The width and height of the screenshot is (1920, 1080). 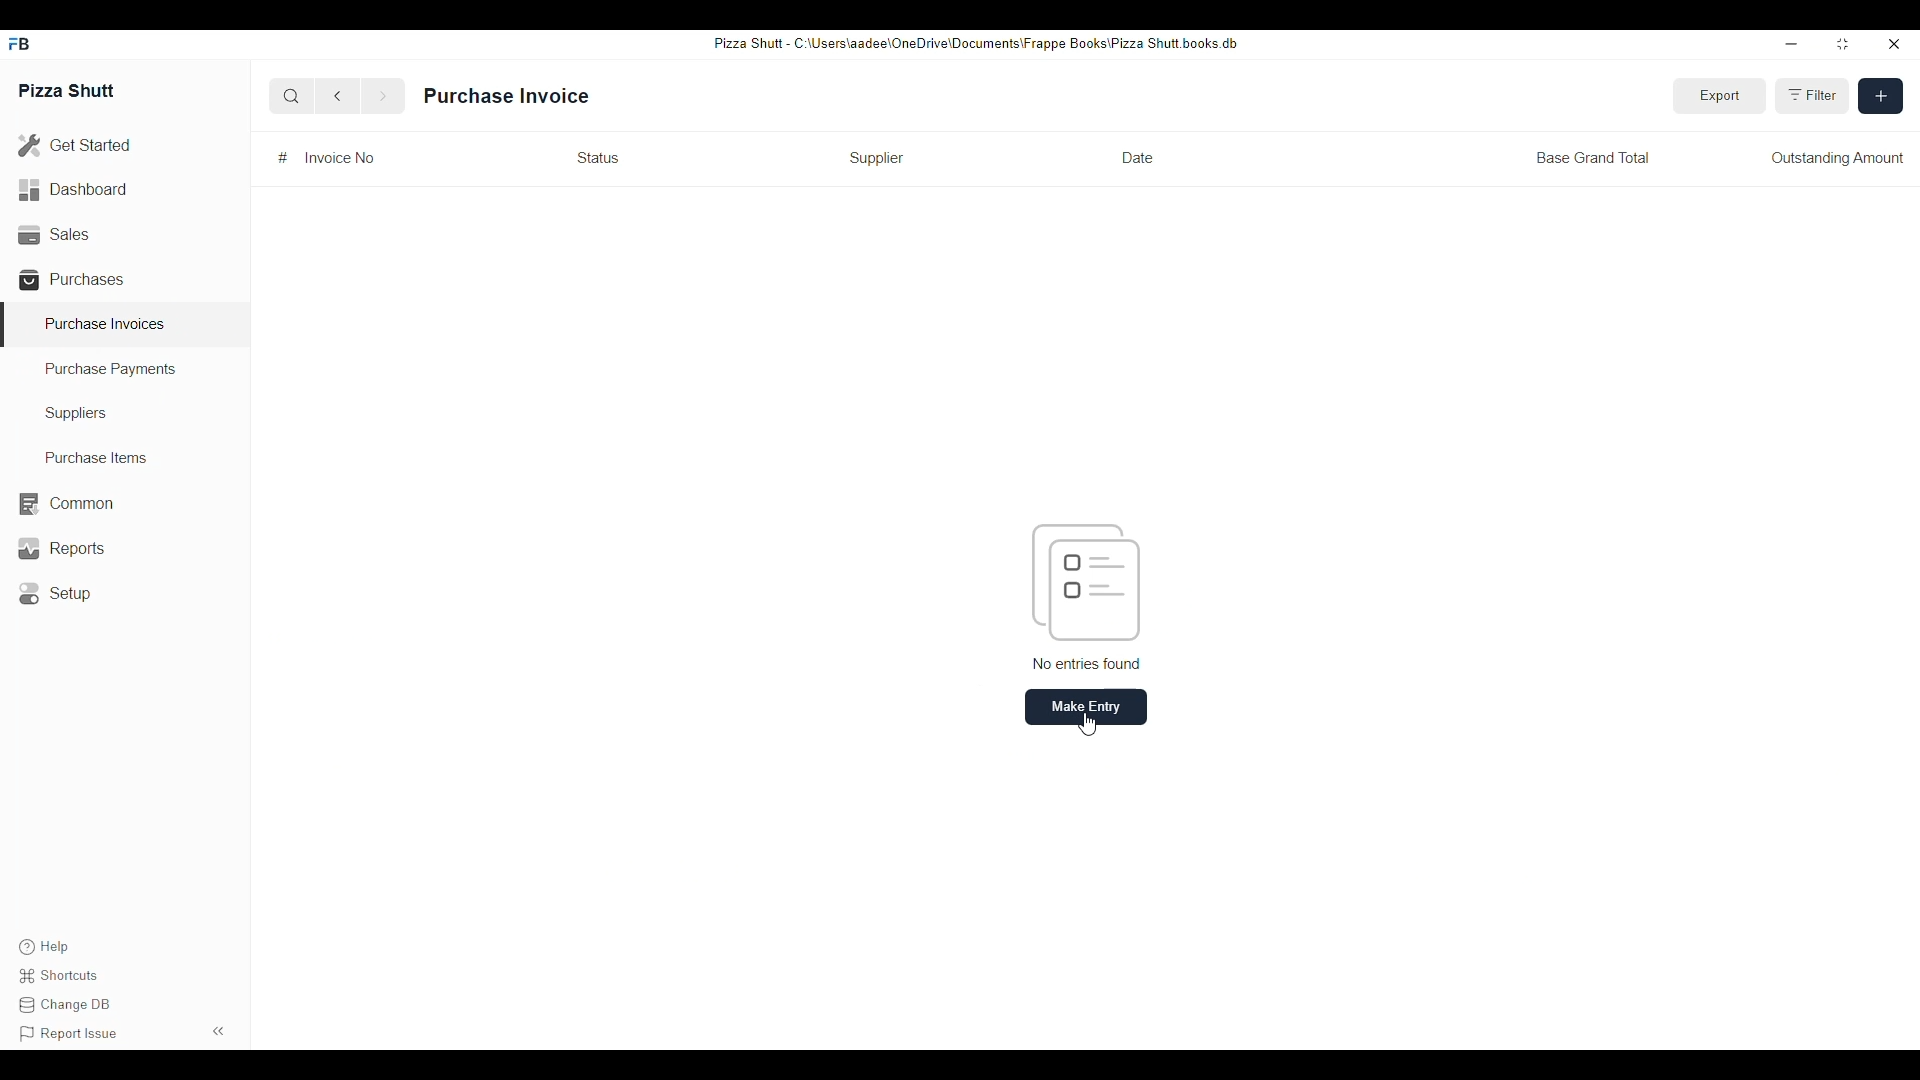 What do you see at coordinates (507, 96) in the screenshot?
I see `Purchase Invoice` at bounding box center [507, 96].